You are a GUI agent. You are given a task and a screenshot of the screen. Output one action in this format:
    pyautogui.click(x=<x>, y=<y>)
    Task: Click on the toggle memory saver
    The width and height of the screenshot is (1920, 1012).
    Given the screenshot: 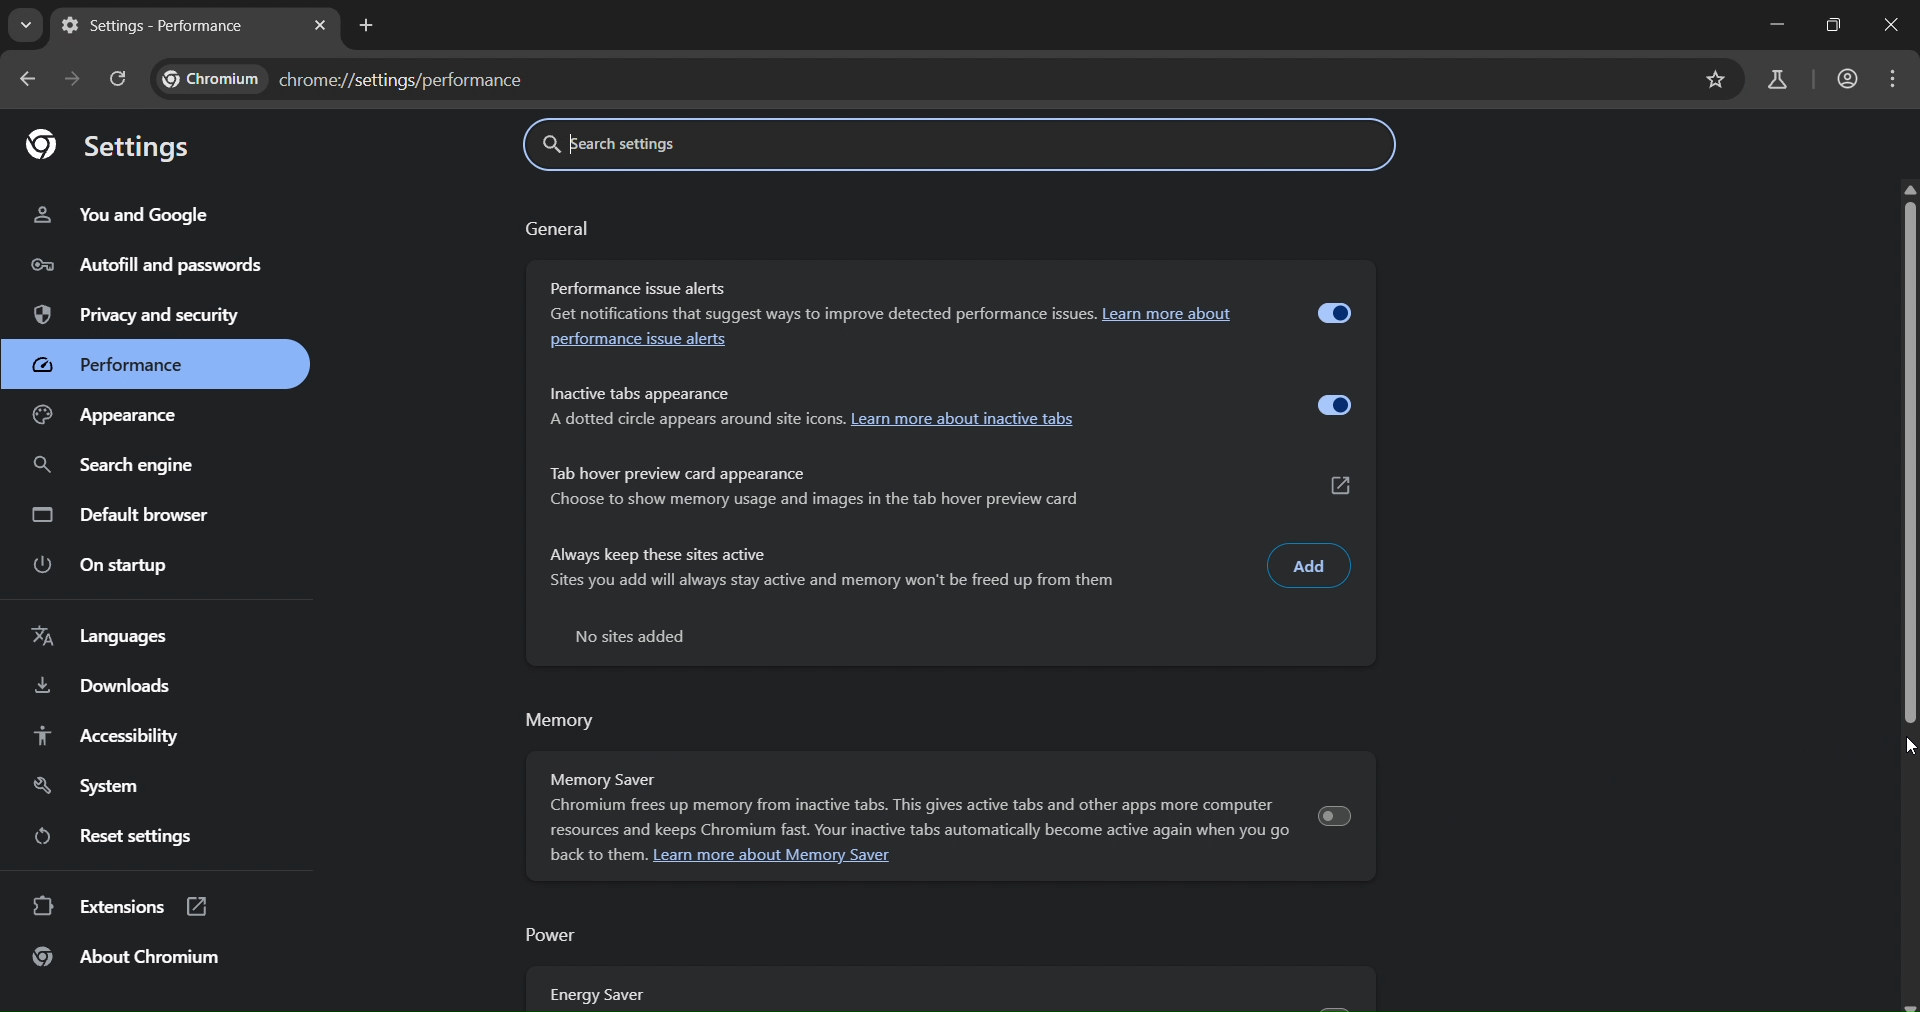 What is the action you would take?
    pyautogui.click(x=1341, y=814)
    